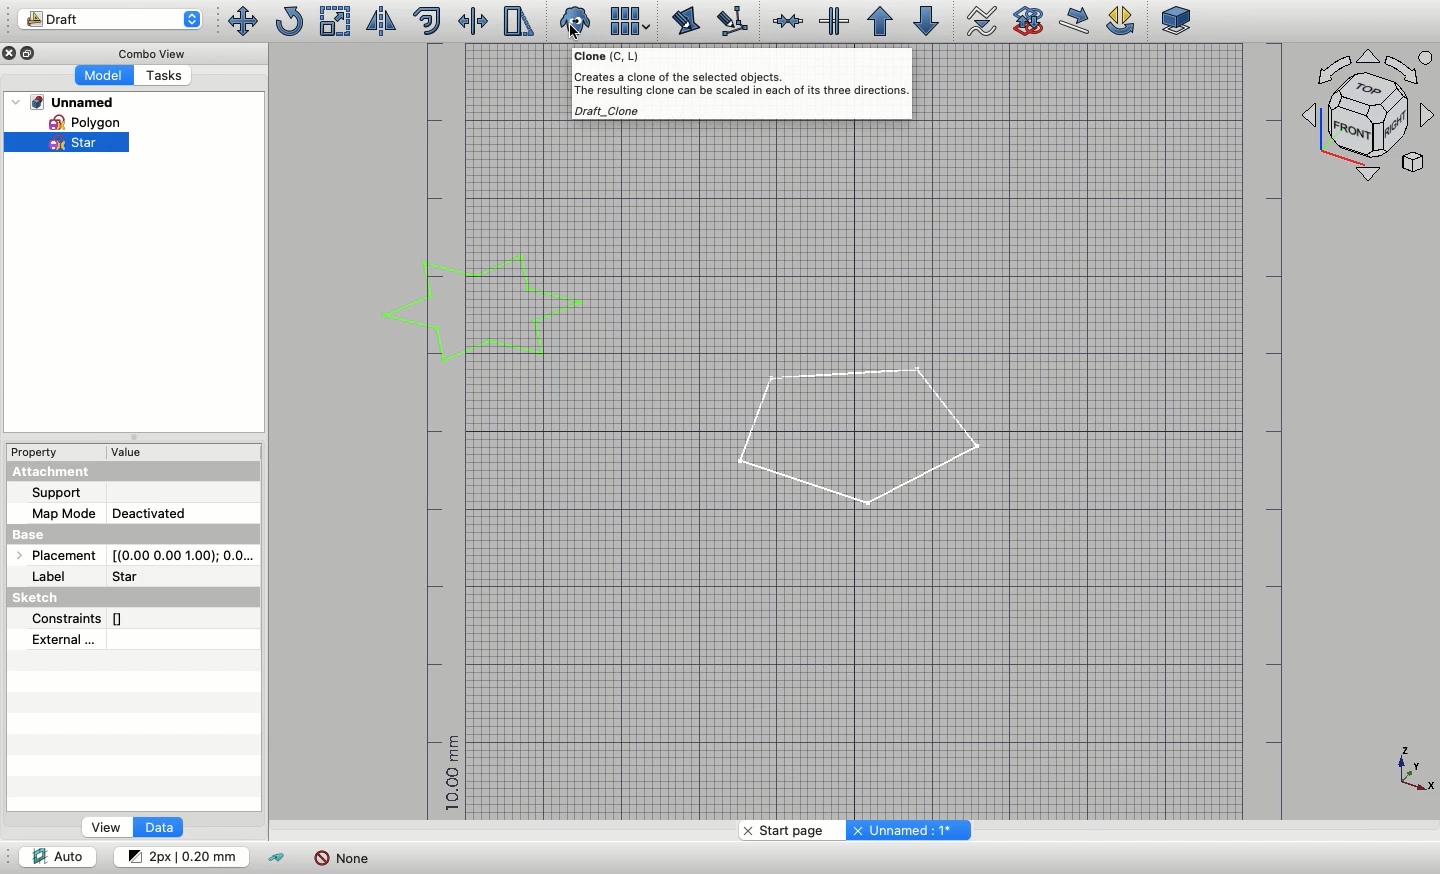 The height and width of the screenshot is (874, 1440). What do you see at coordinates (857, 439) in the screenshot?
I see `Polygon` at bounding box center [857, 439].